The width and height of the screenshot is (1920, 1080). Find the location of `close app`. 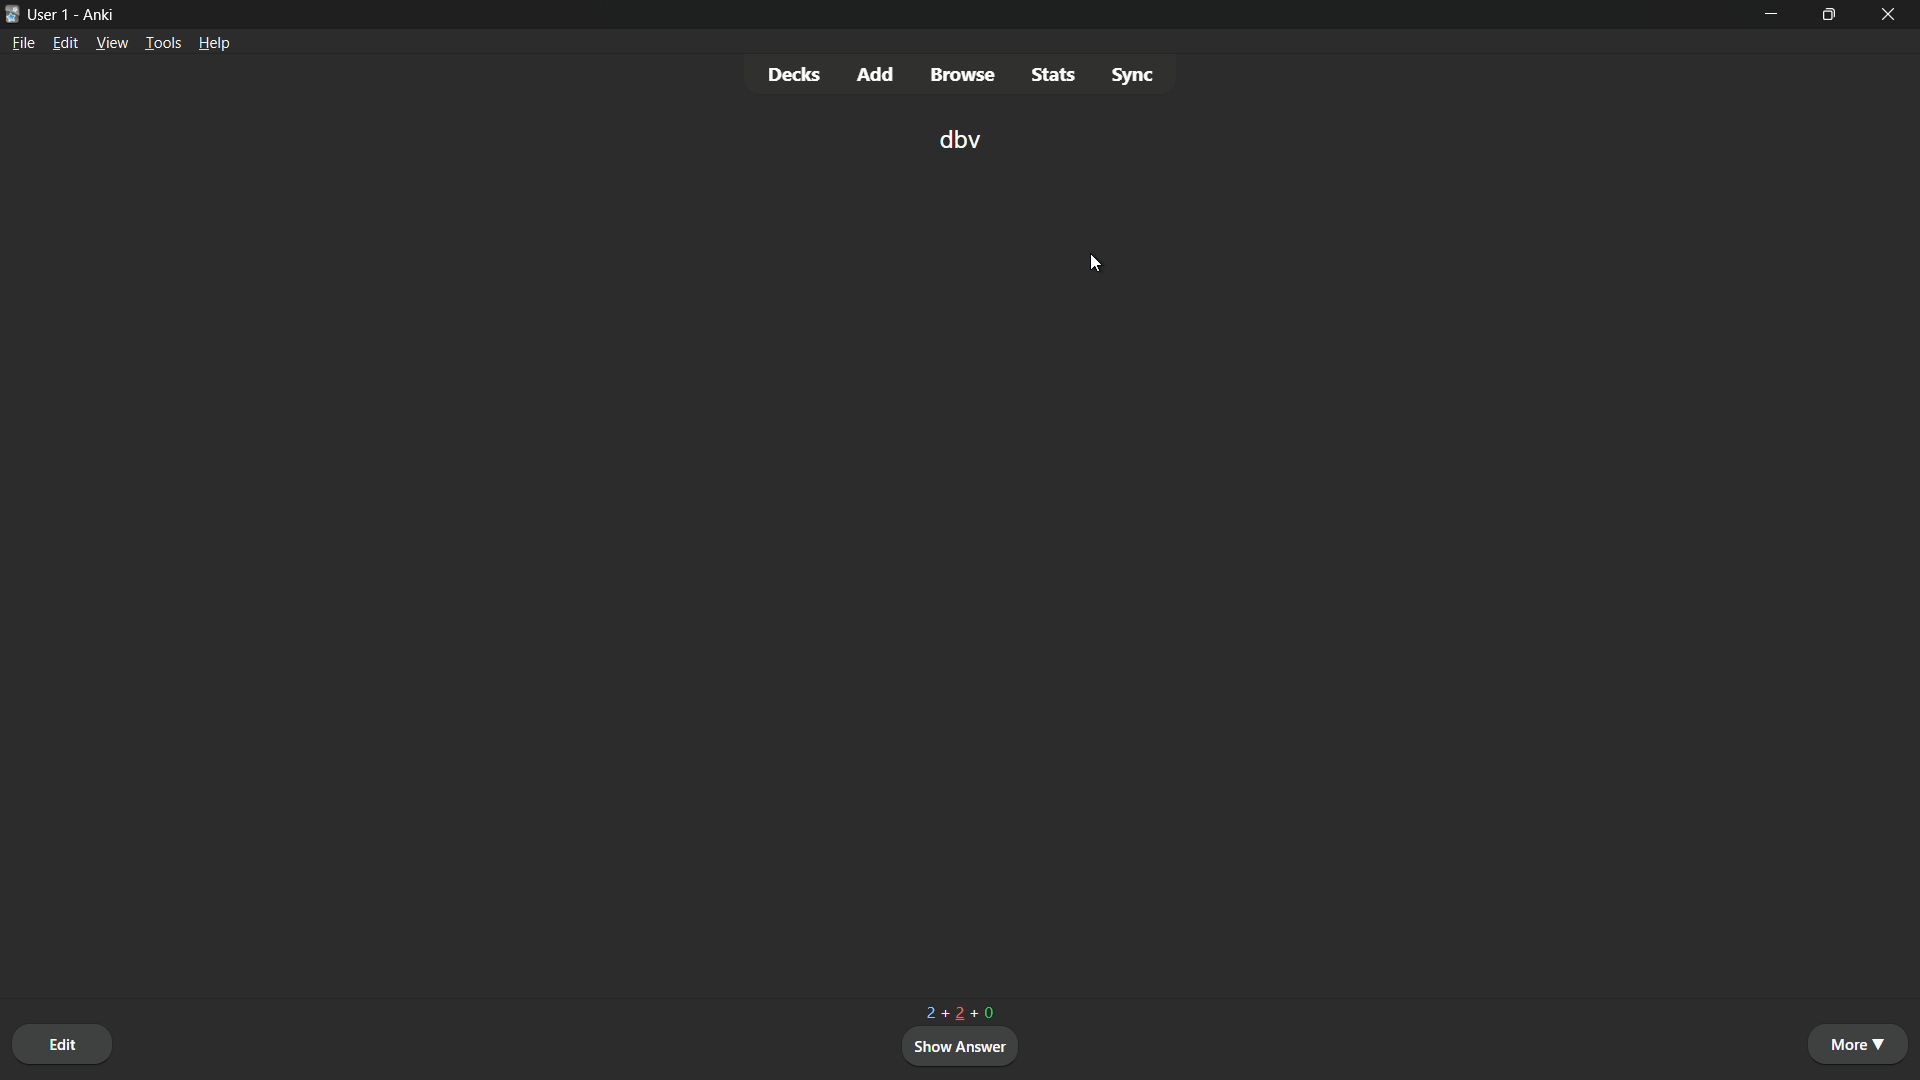

close app is located at coordinates (1890, 15).